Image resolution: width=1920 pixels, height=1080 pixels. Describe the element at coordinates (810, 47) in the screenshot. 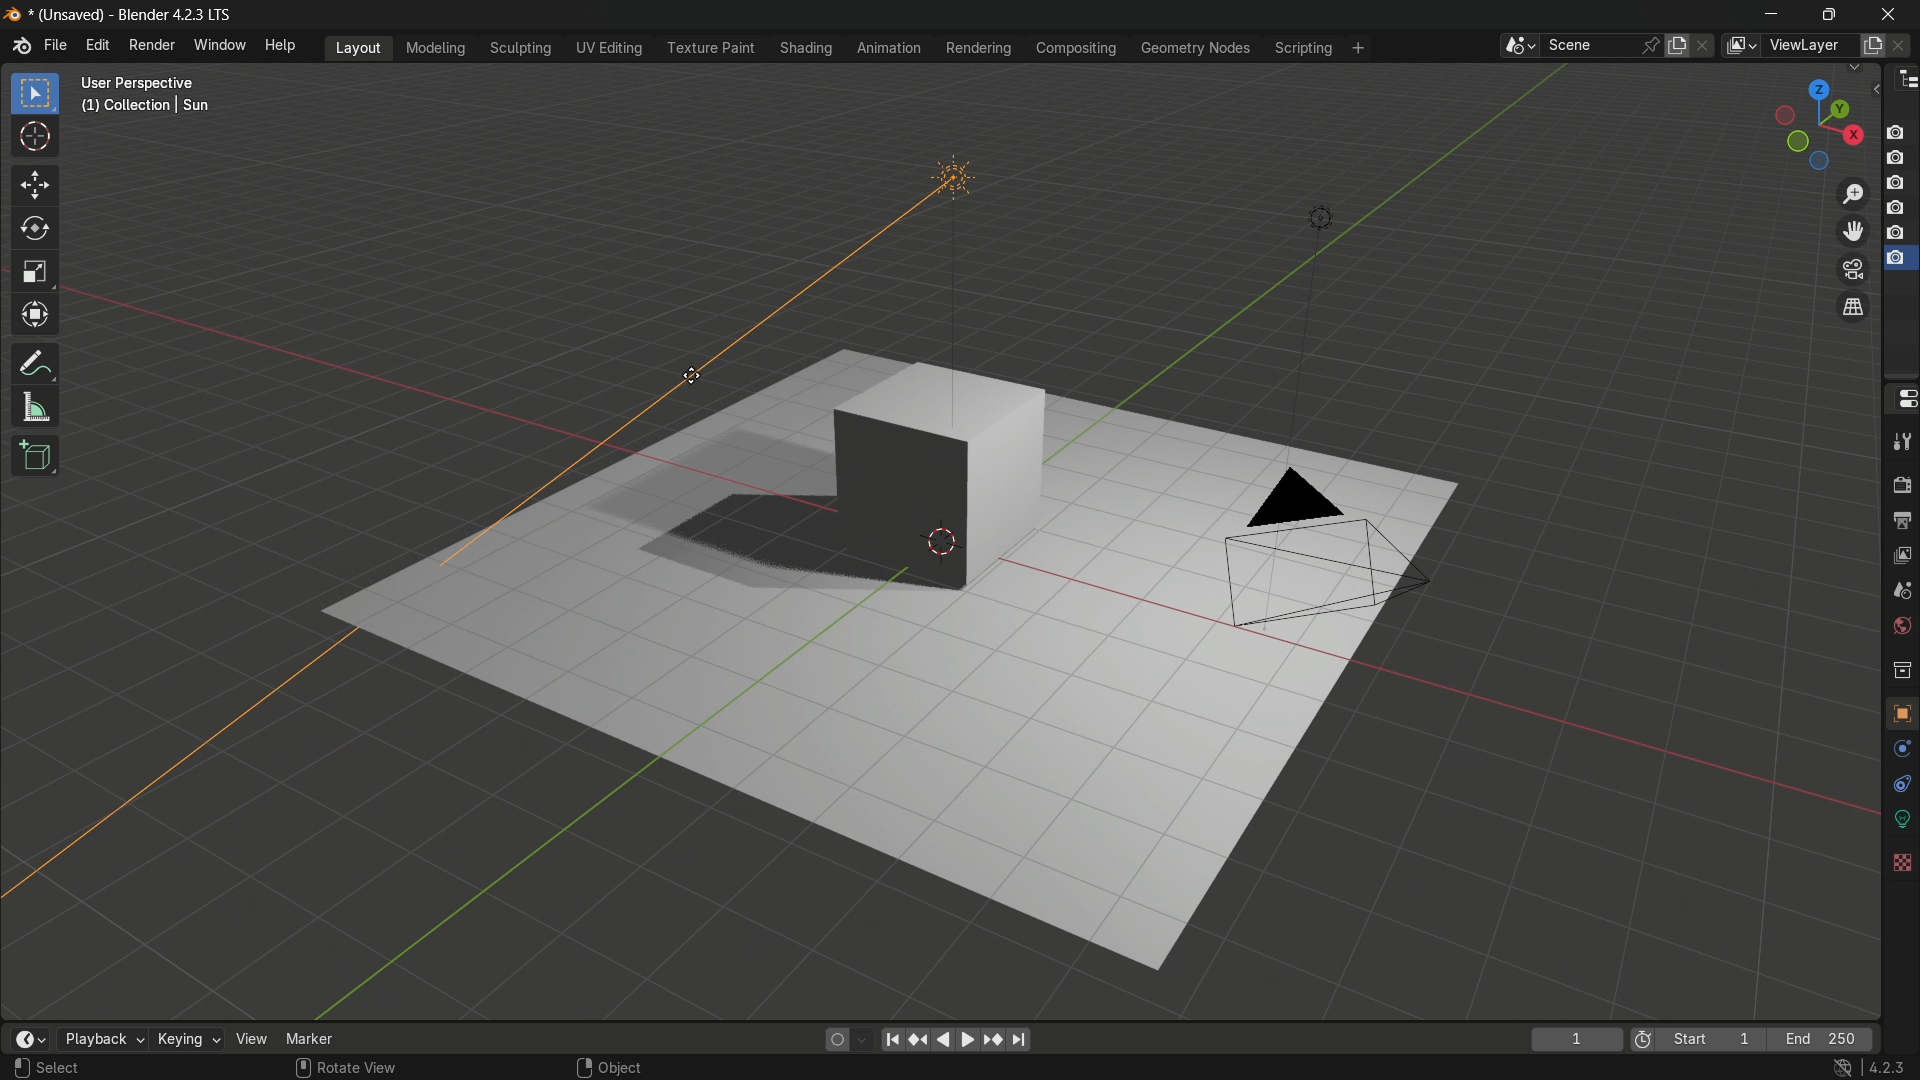

I see `shading` at that location.